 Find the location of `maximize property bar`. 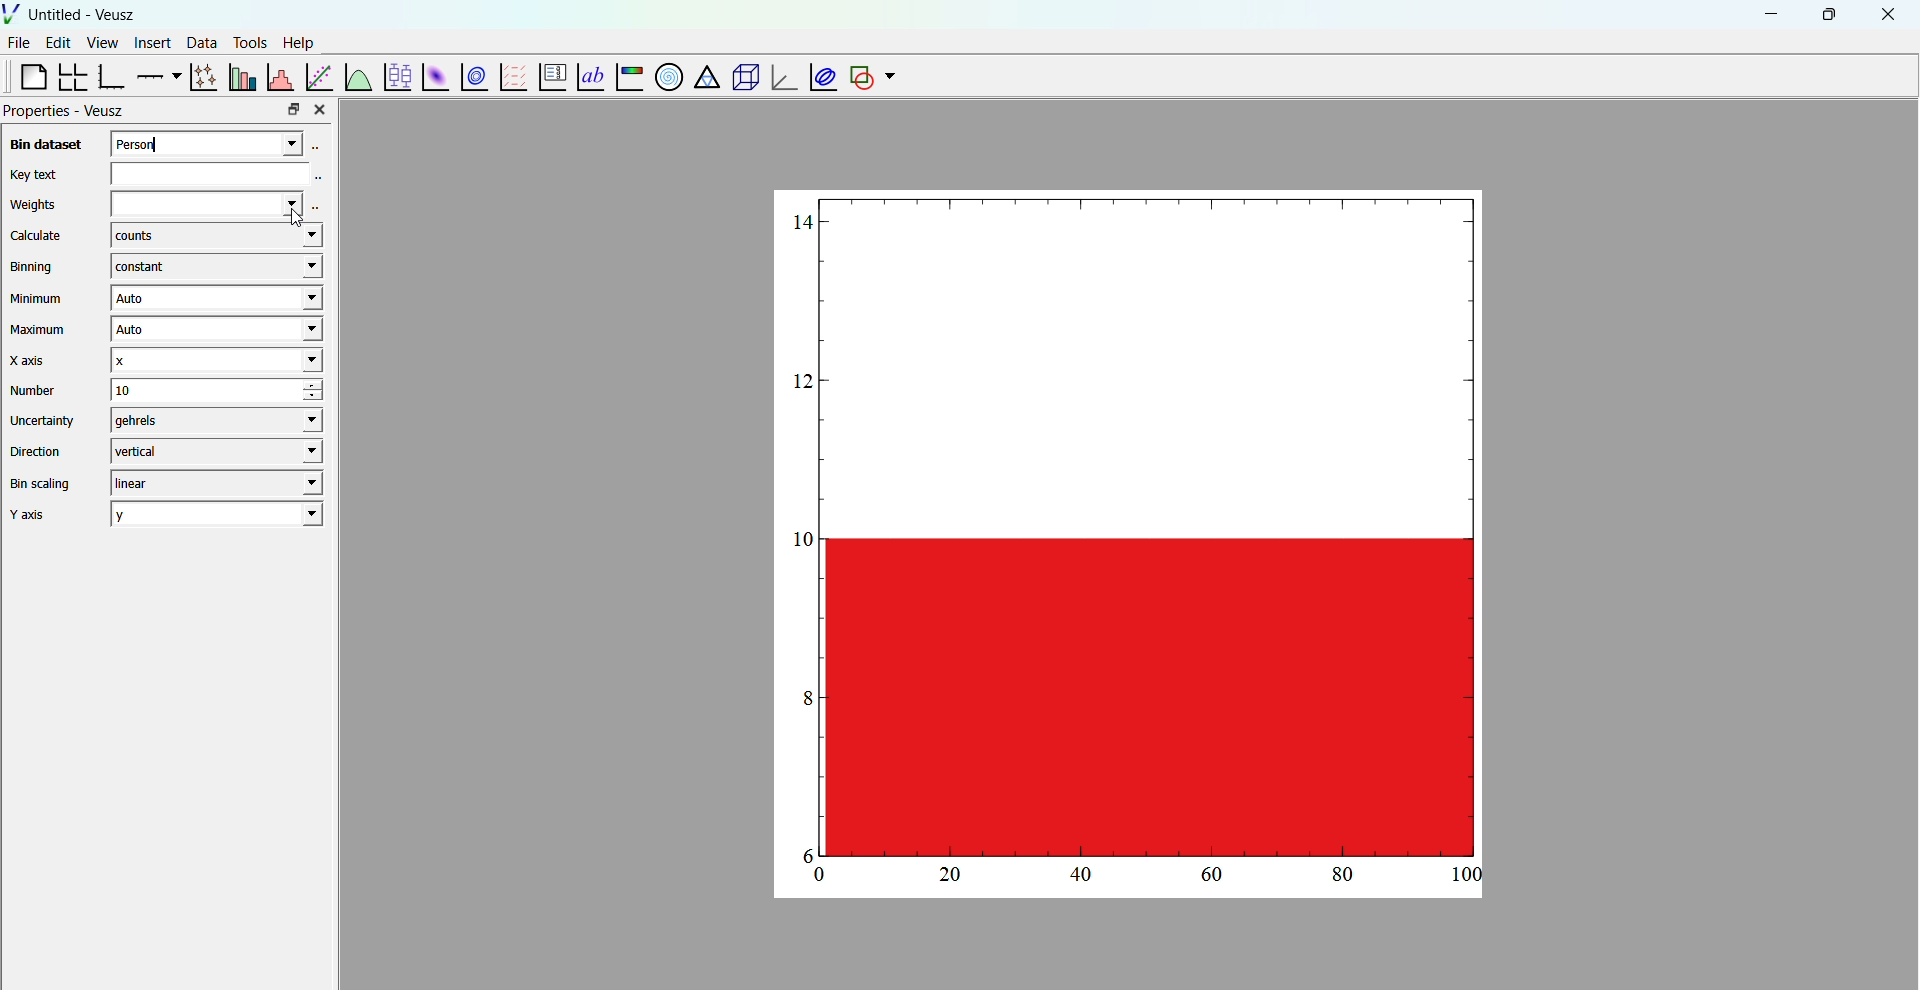

maximize property bar is located at coordinates (294, 110).